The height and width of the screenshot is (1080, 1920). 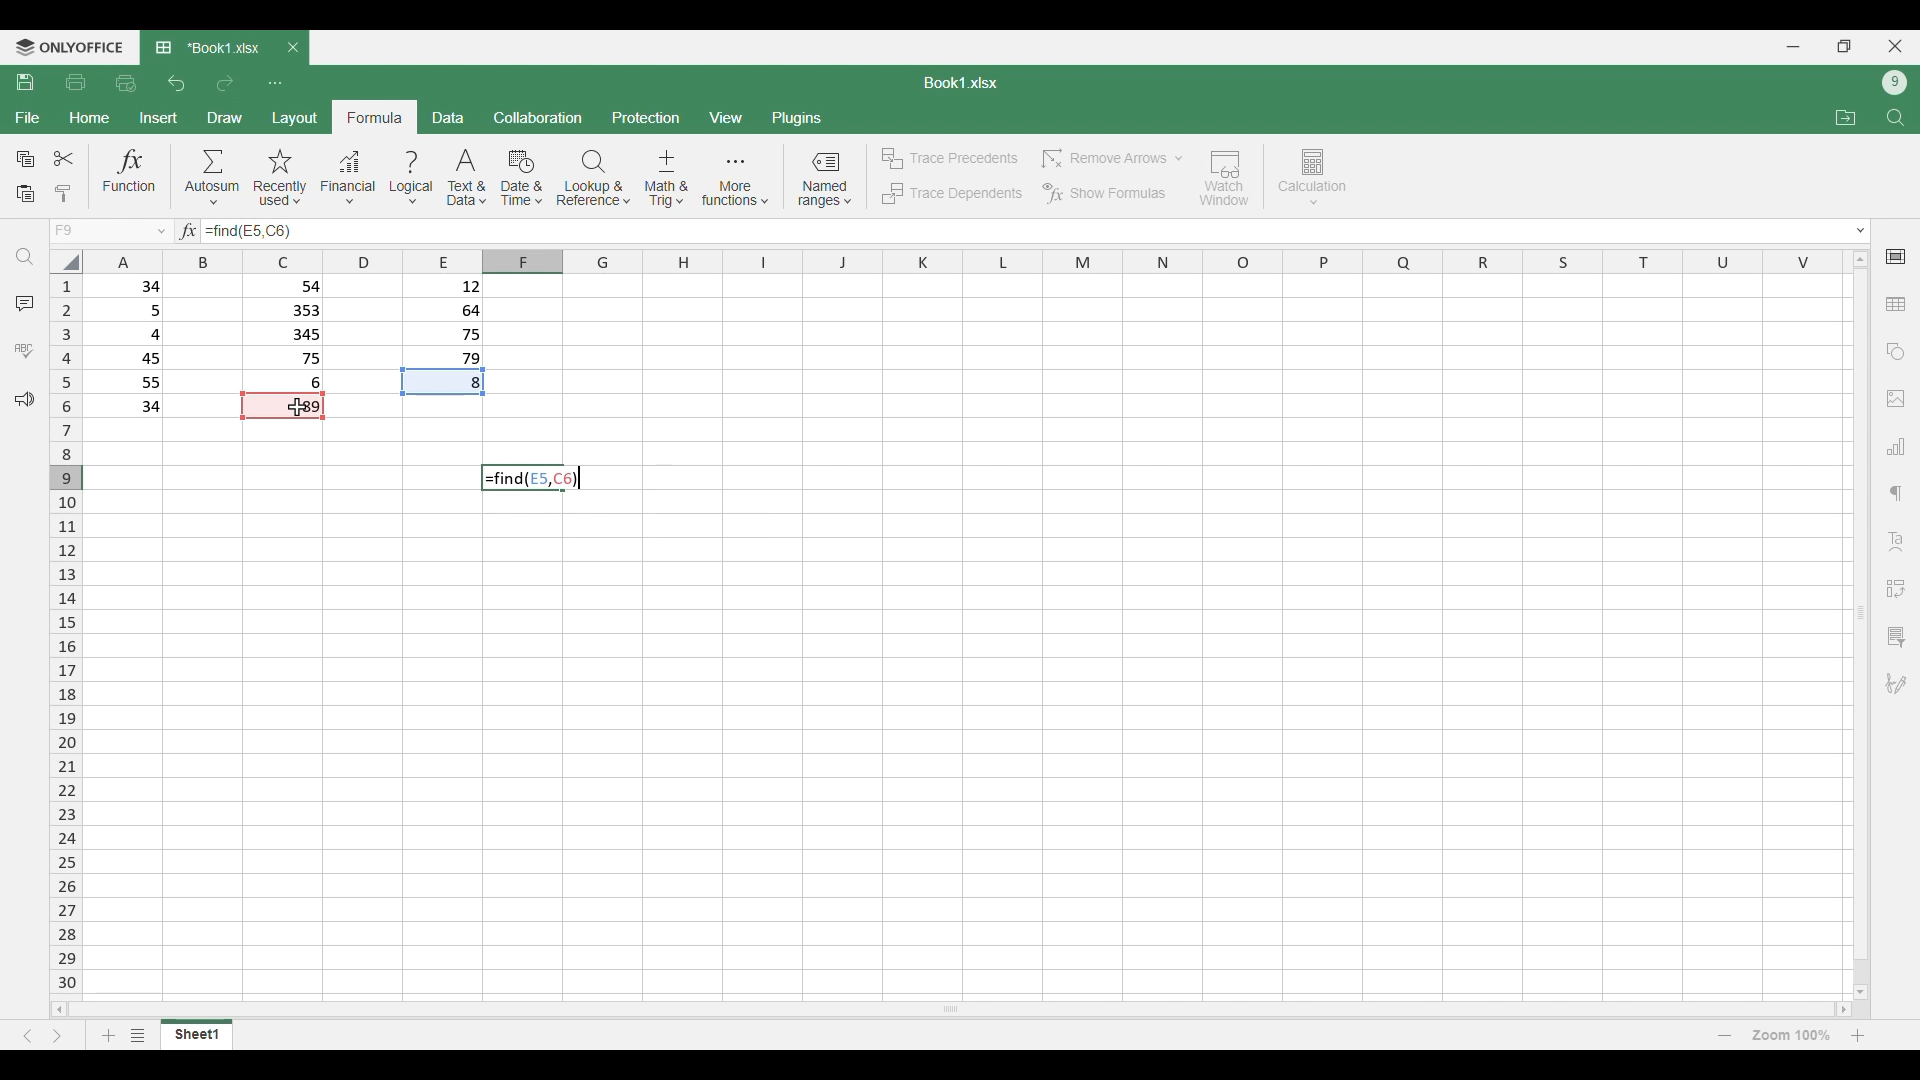 I want to click on Draw menu, so click(x=224, y=118).